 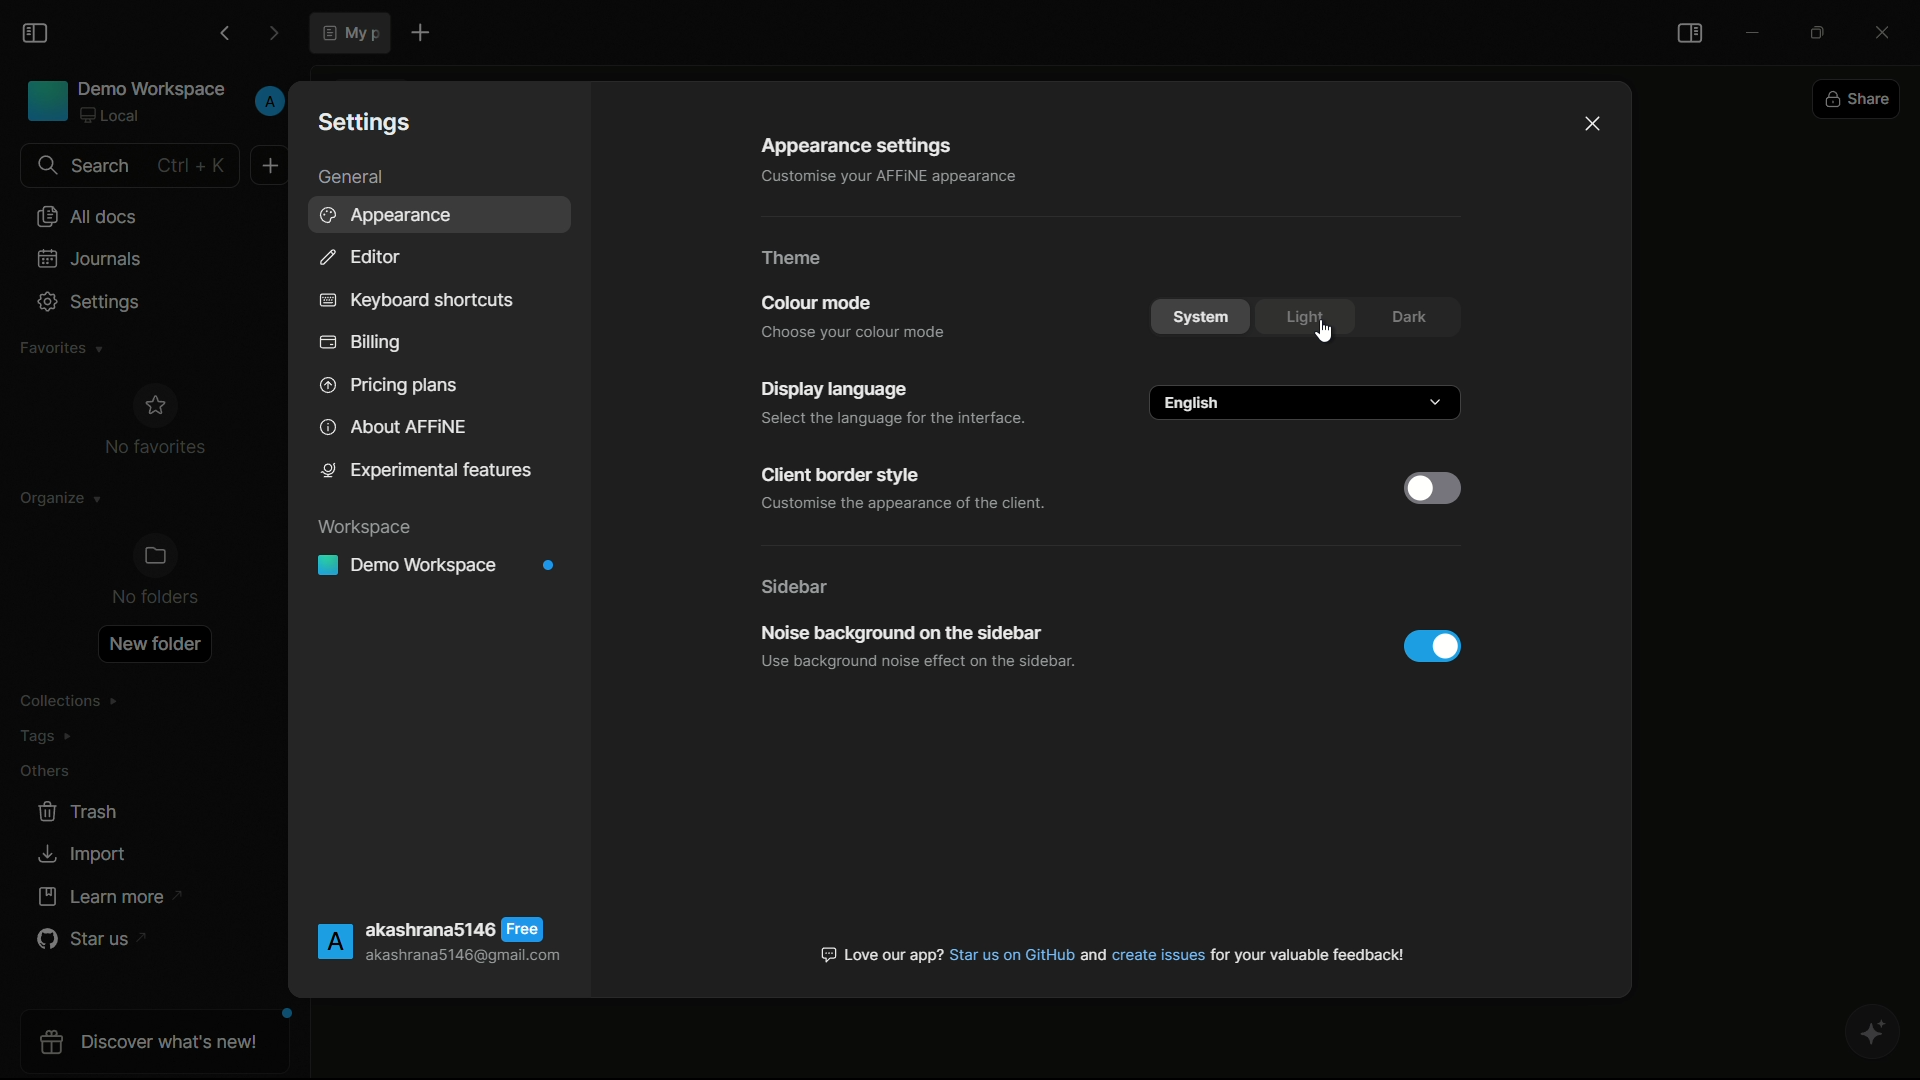 What do you see at coordinates (37, 34) in the screenshot?
I see `toggle sidebar` at bounding box center [37, 34].